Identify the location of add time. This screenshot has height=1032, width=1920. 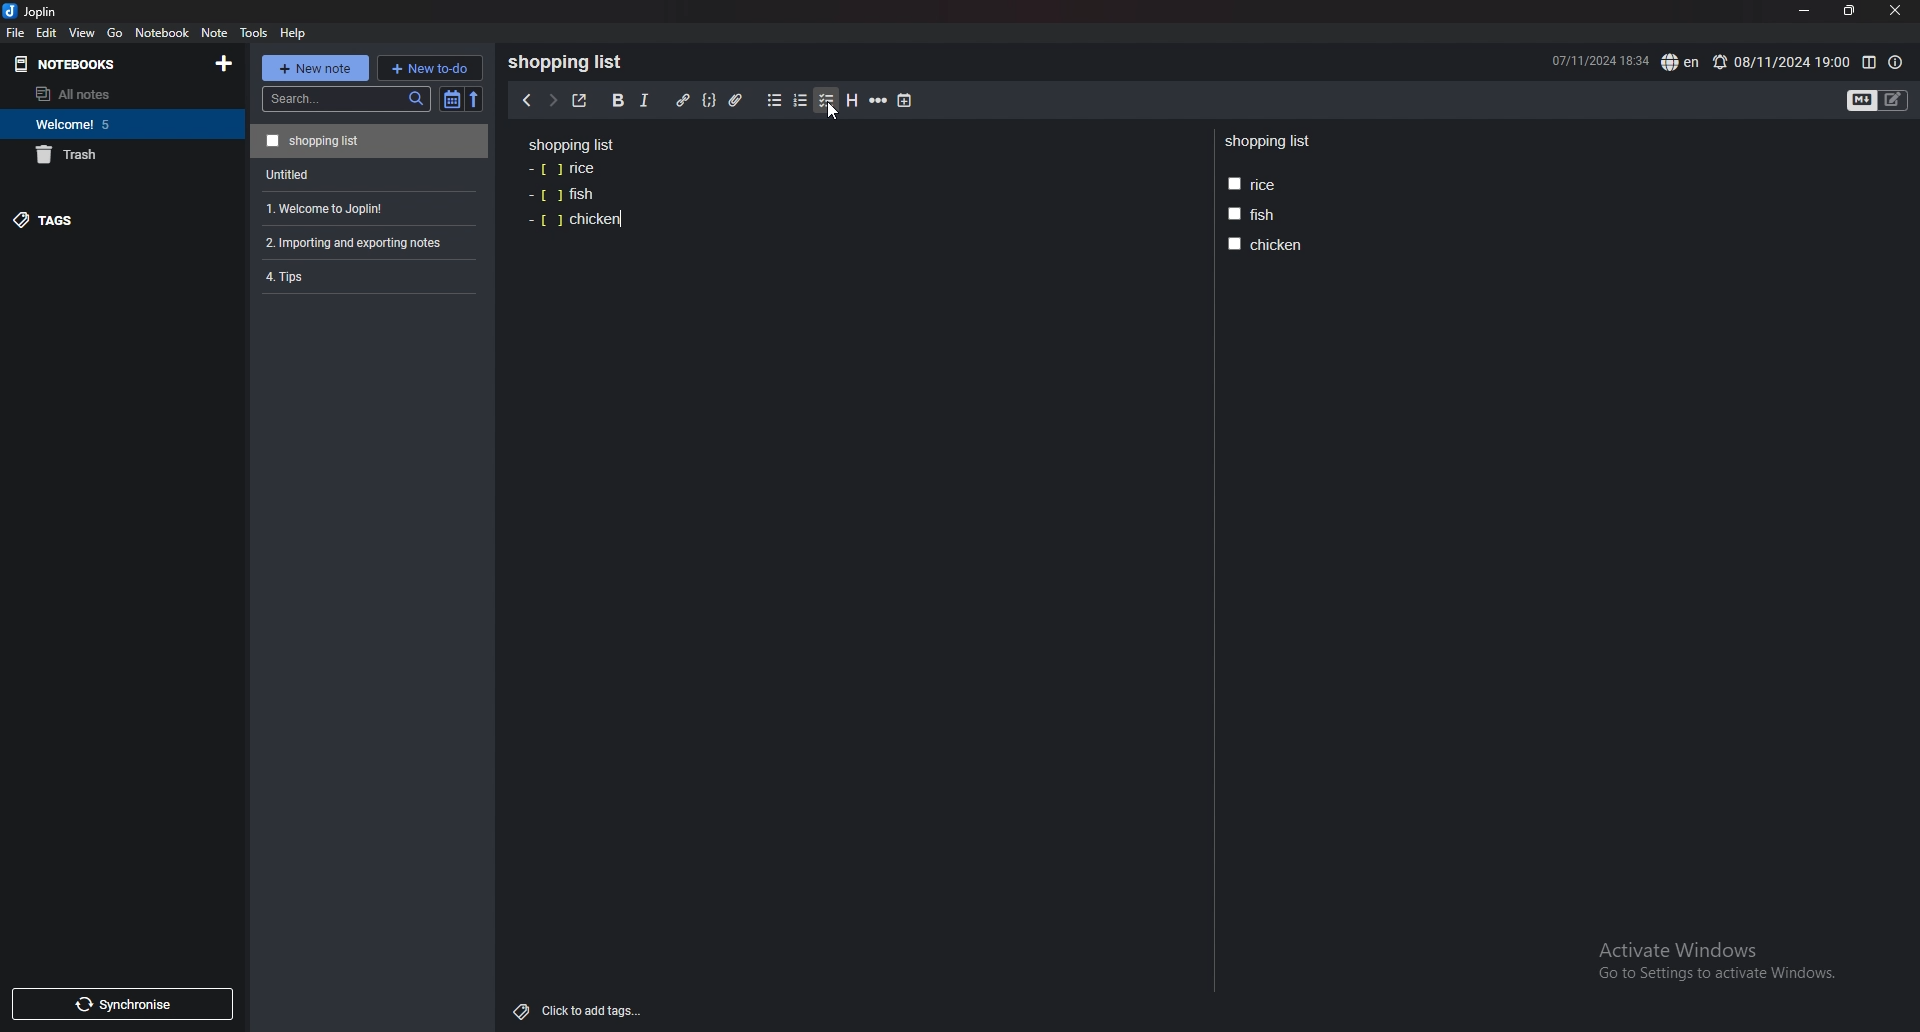
(906, 100).